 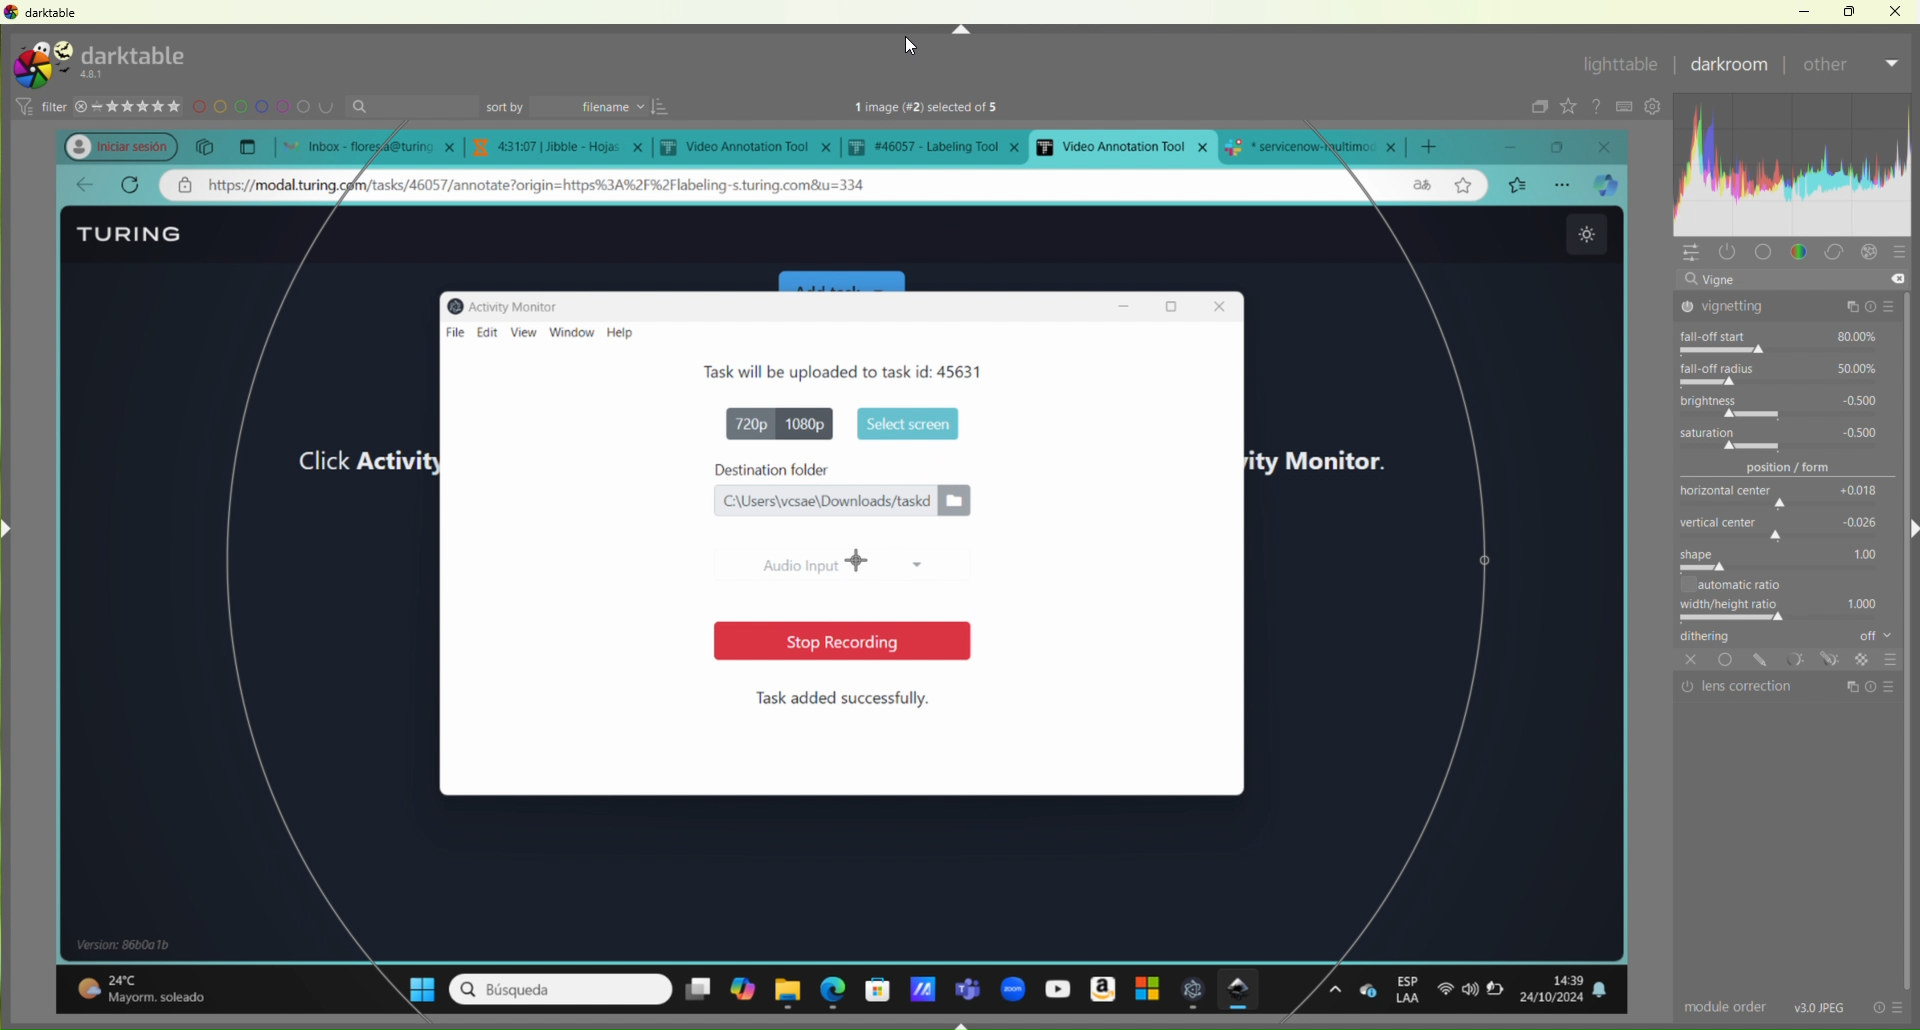 I want to click on temperature details, so click(x=153, y=983).